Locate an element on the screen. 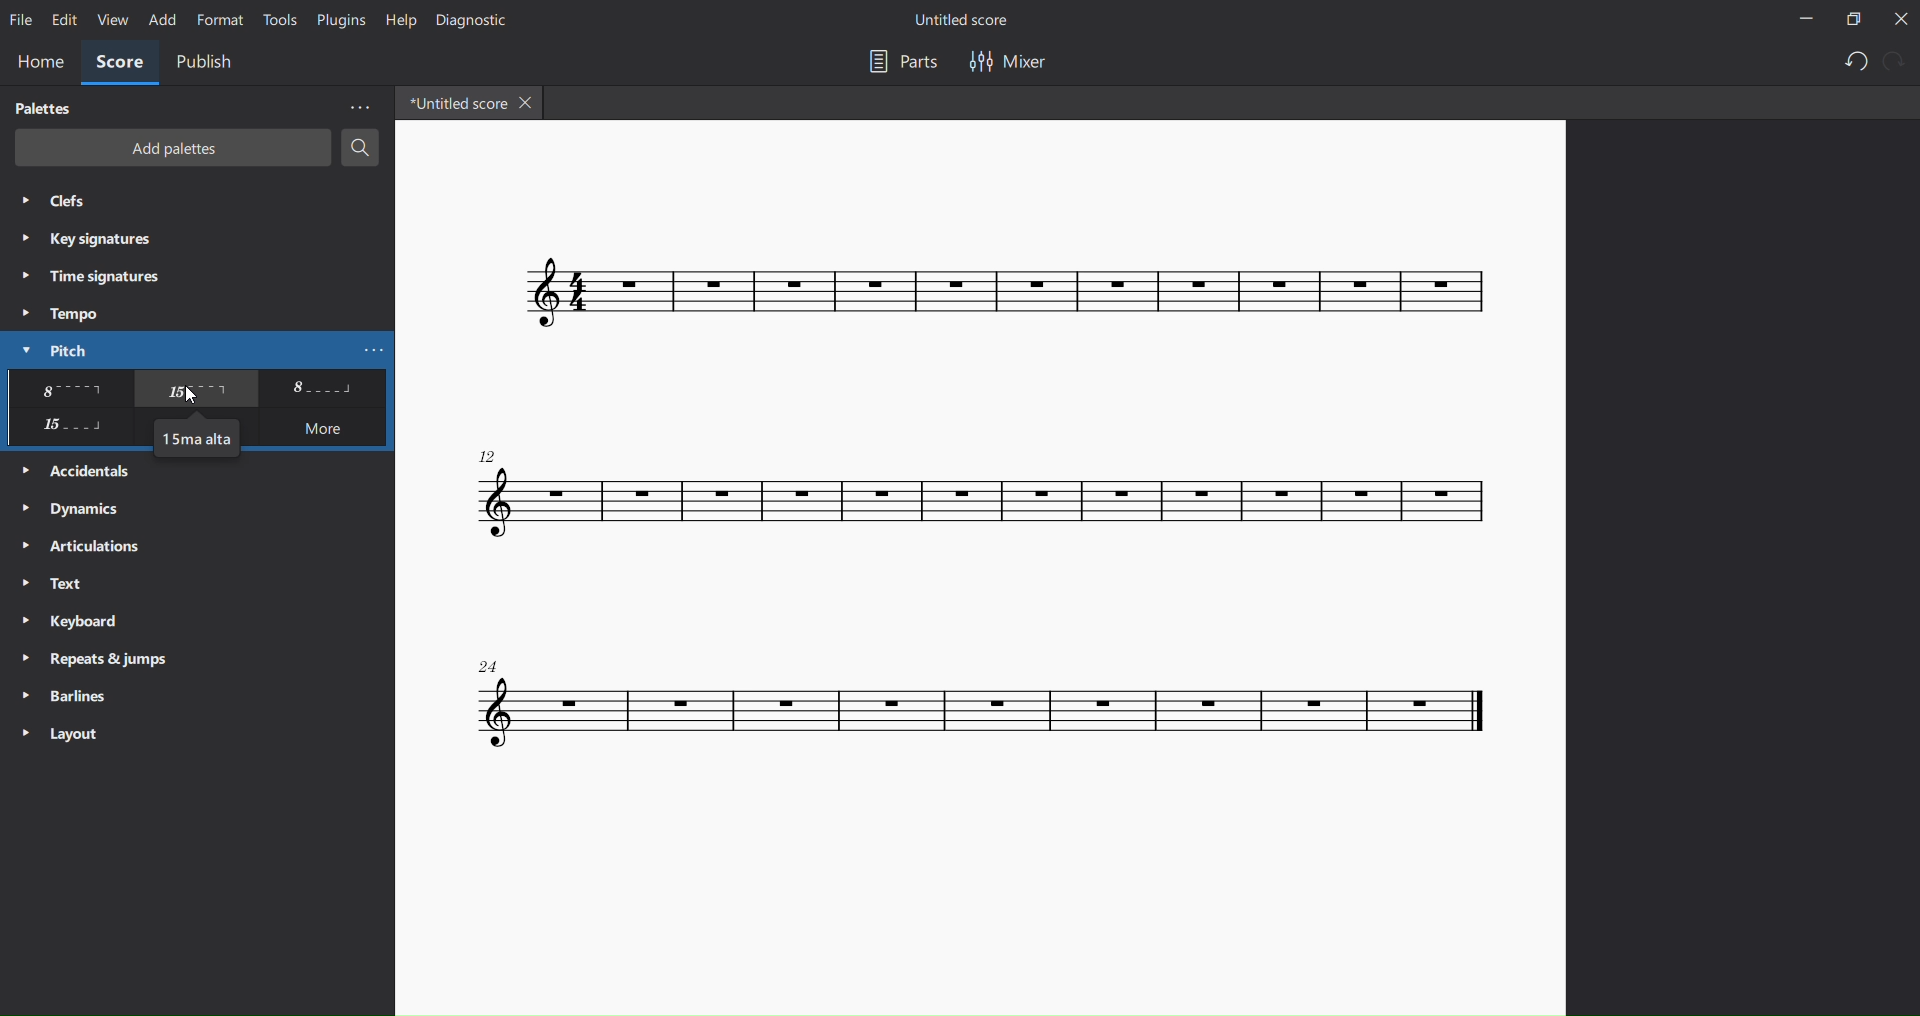  other pichtes is located at coordinates (196, 389).